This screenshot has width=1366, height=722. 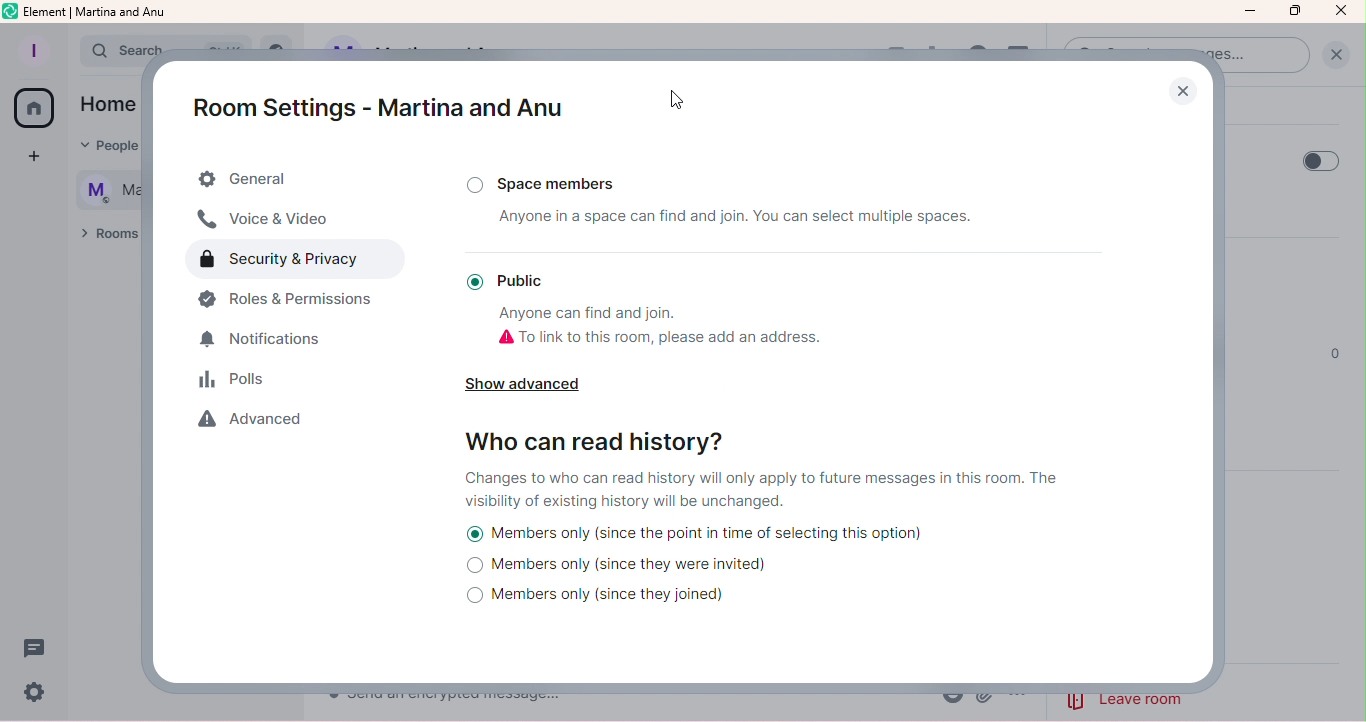 What do you see at coordinates (1129, 704) in the screenshot?
I see `leave room` at bounding box center [1129, 704].